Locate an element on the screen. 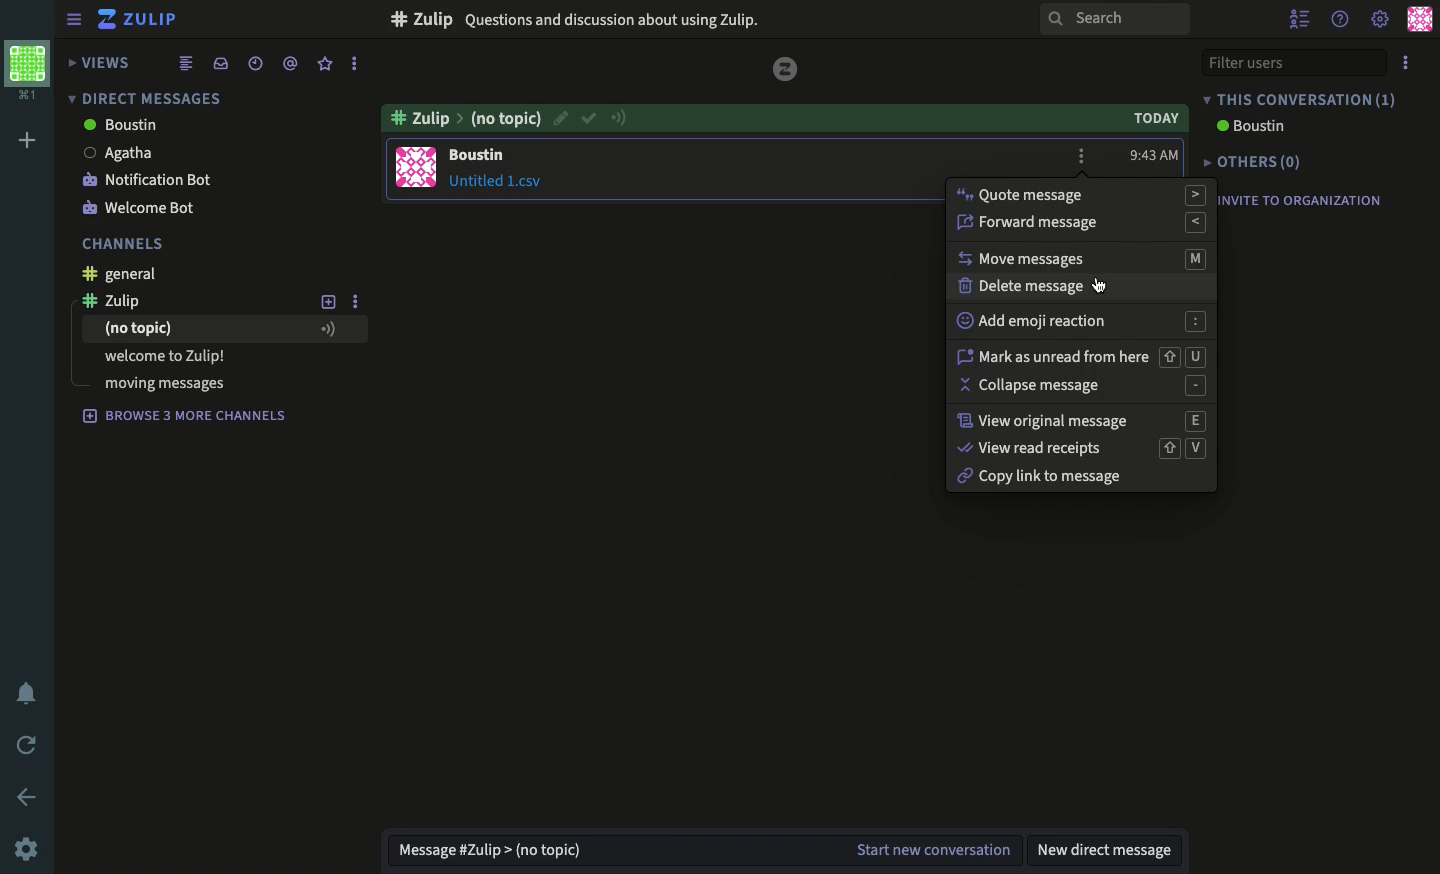  hide user list  is located at coordinates (1302, 18).